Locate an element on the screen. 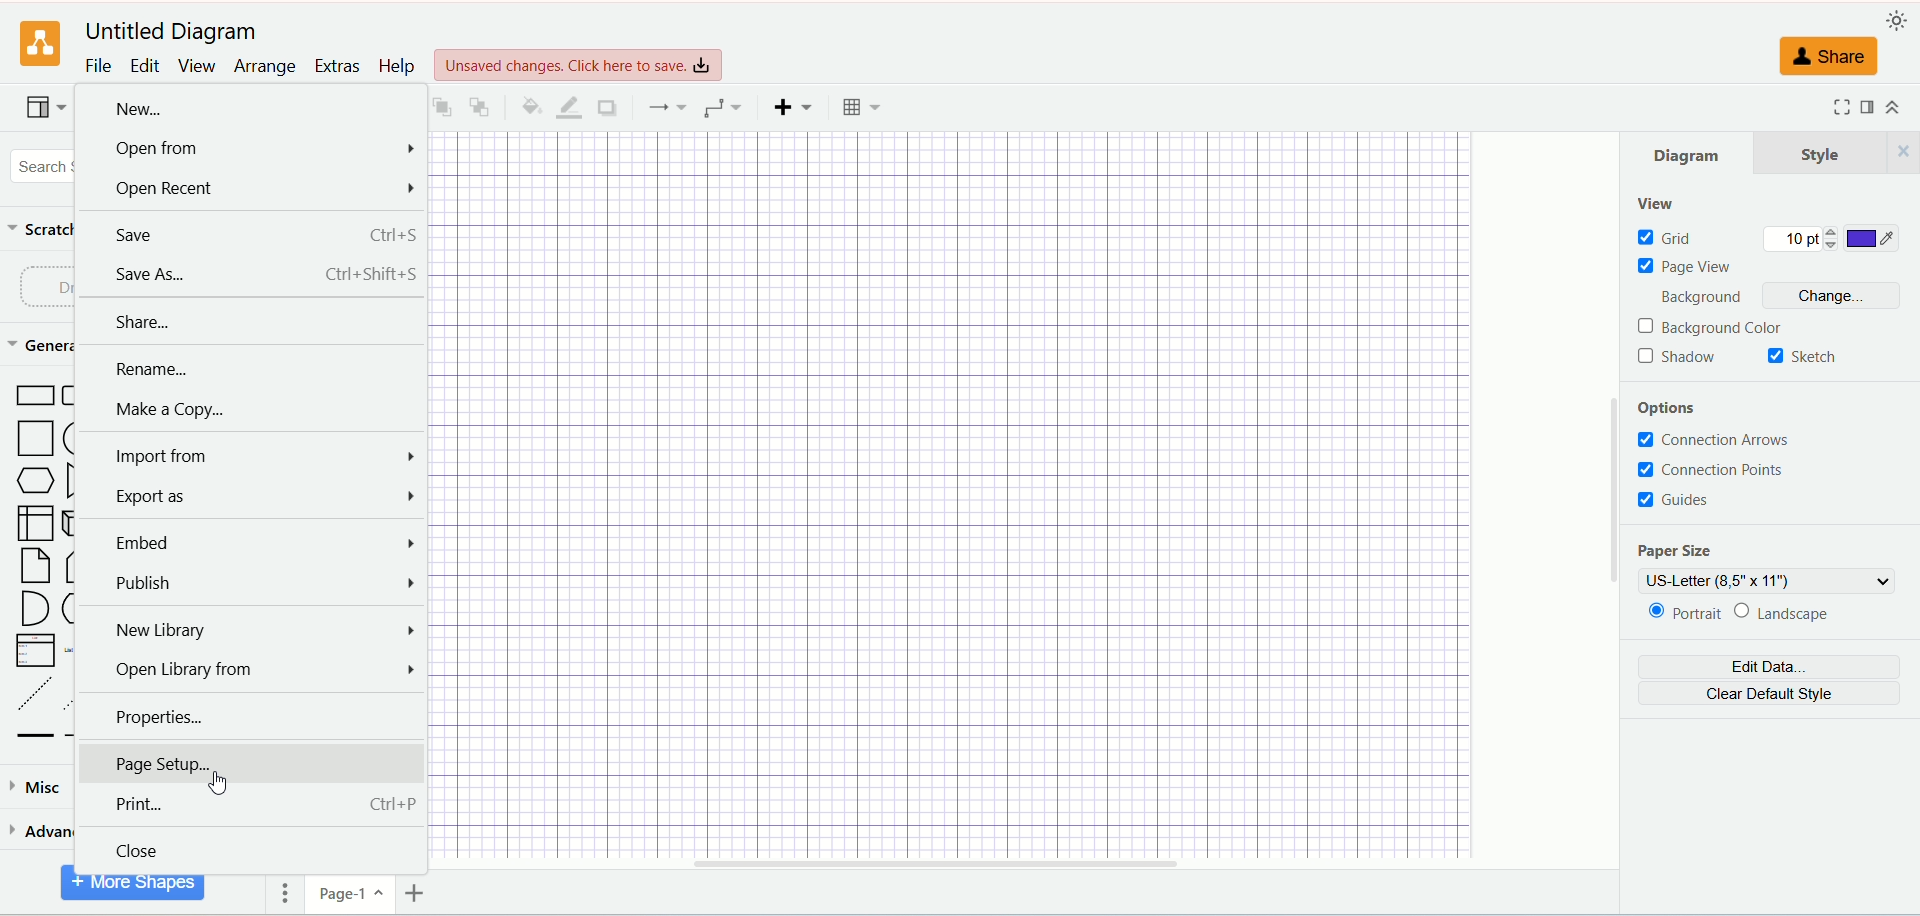 This screenshot has width=1920, height=916. open library from is located at coordinates (249, 674).